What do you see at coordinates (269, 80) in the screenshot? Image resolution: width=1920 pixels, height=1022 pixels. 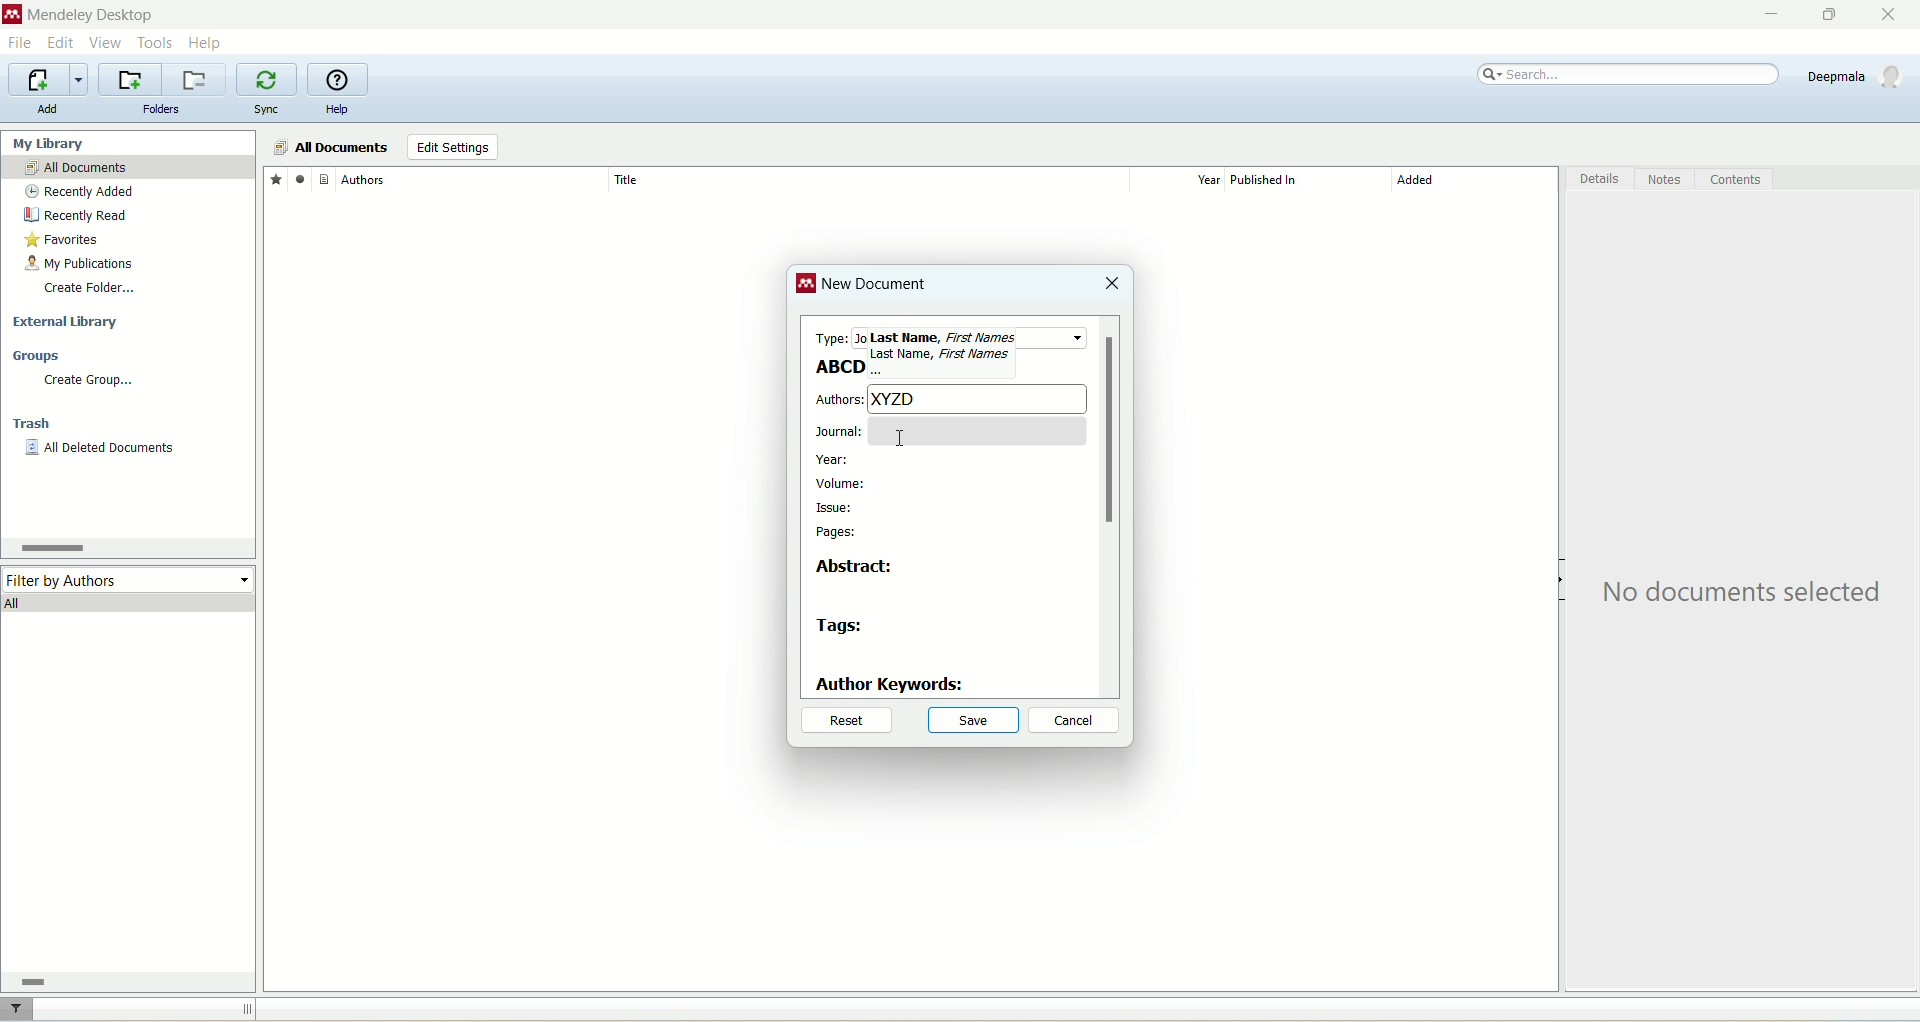 I see `synchronize library with mendeley web` at bounding box center [269, 80].